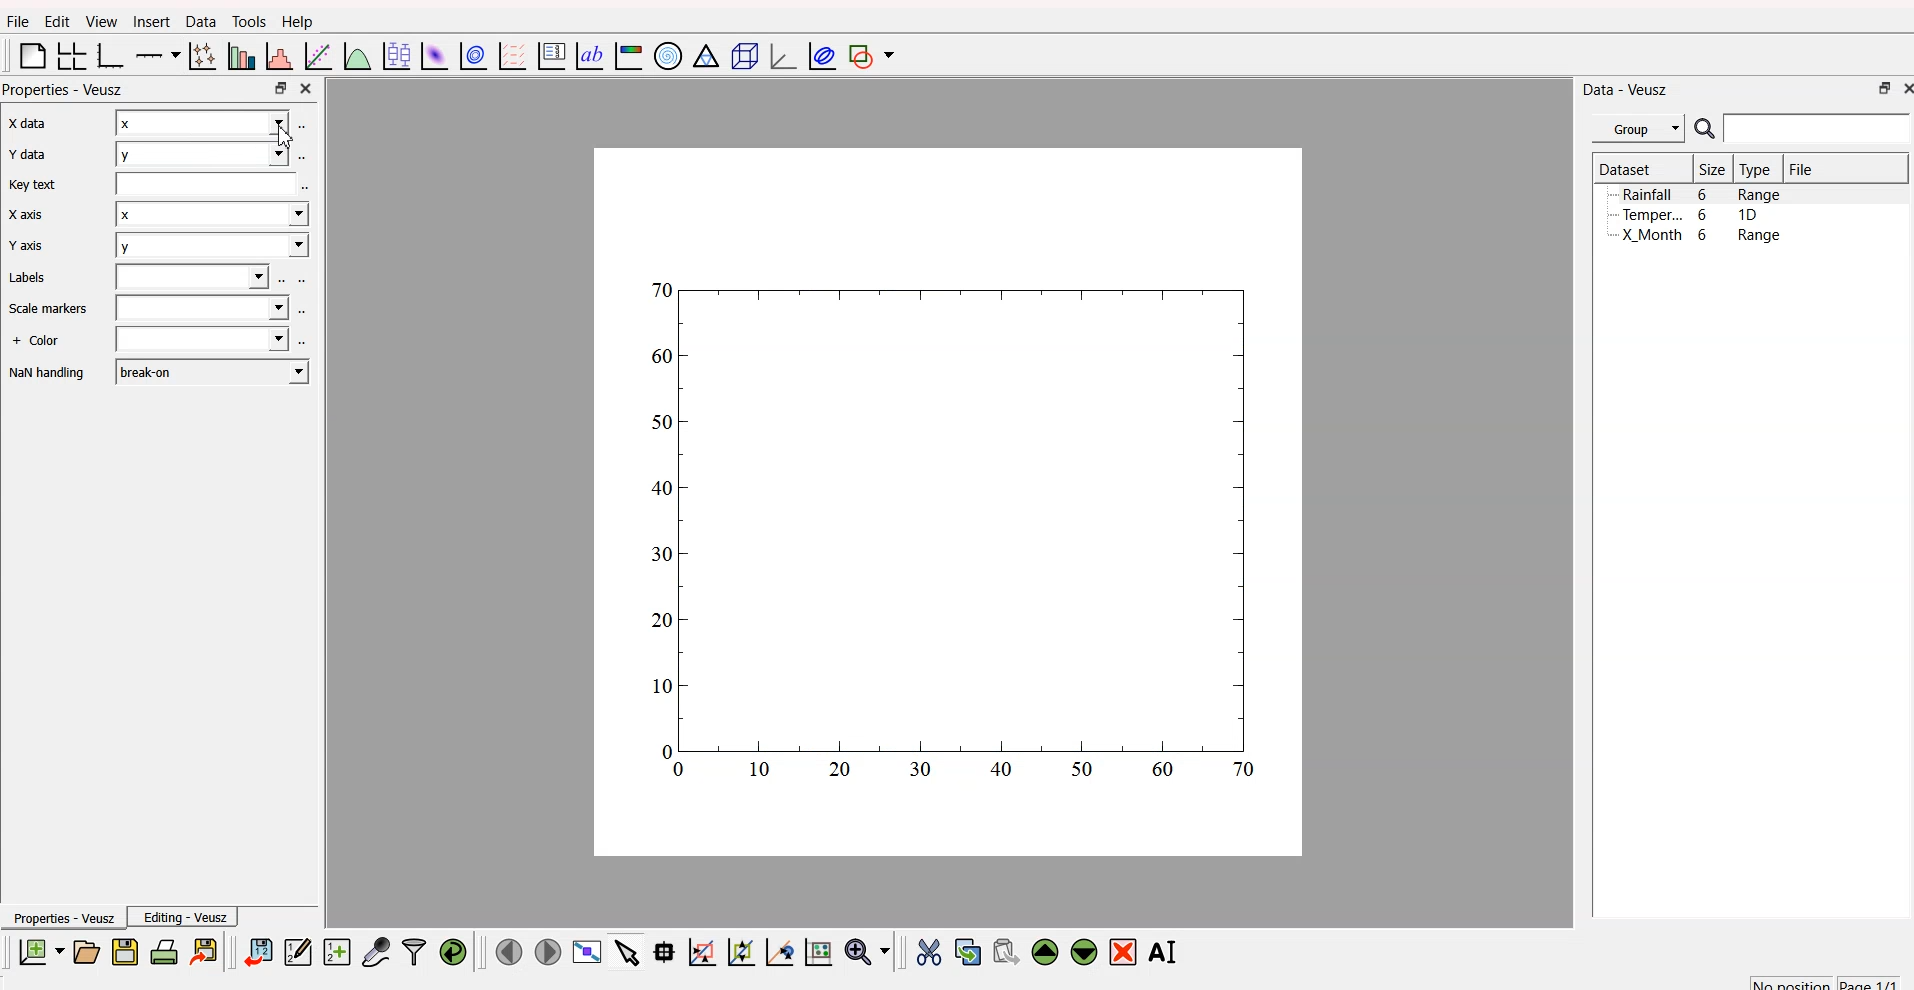 Image resolution: width=1914 pixels, height=990 pixels. I want to click on draw points, so click(737, 952).